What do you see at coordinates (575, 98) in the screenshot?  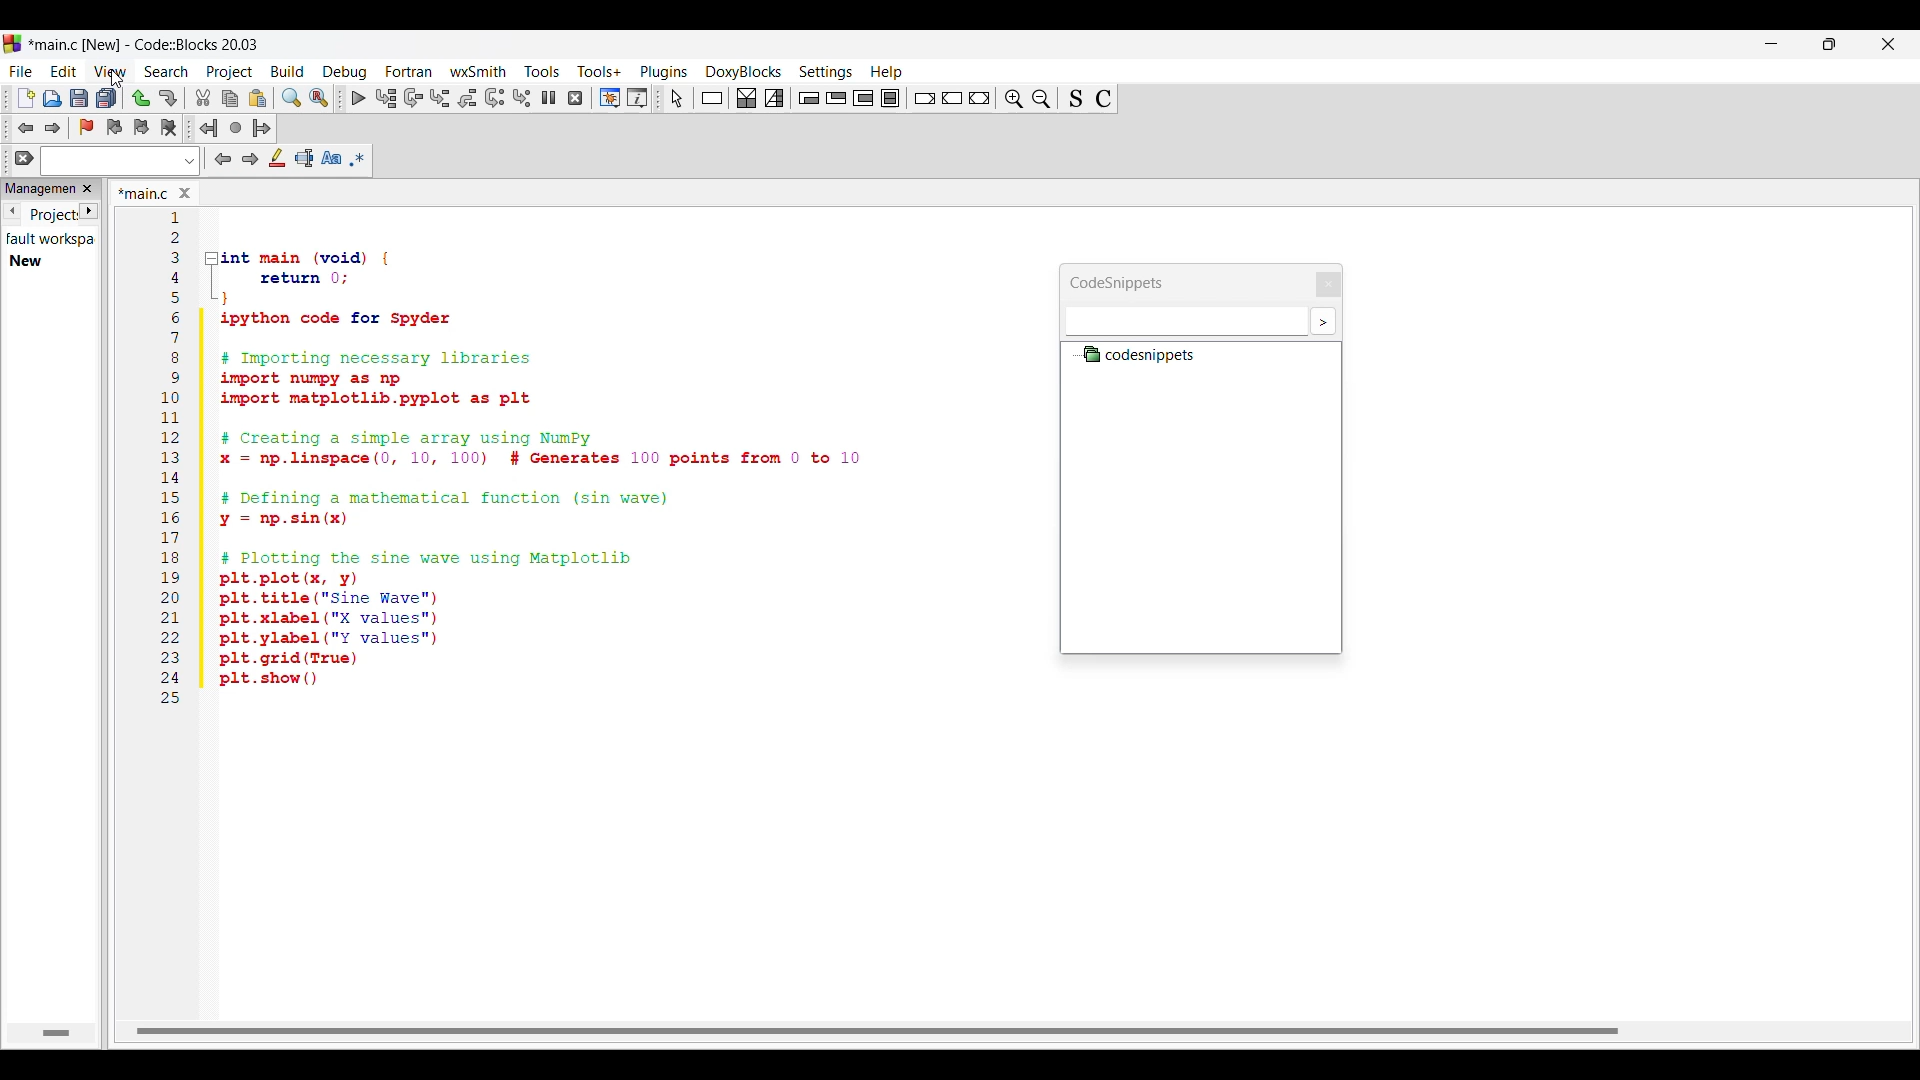 I see `Stop debugger` at bounding box center [575, 98].